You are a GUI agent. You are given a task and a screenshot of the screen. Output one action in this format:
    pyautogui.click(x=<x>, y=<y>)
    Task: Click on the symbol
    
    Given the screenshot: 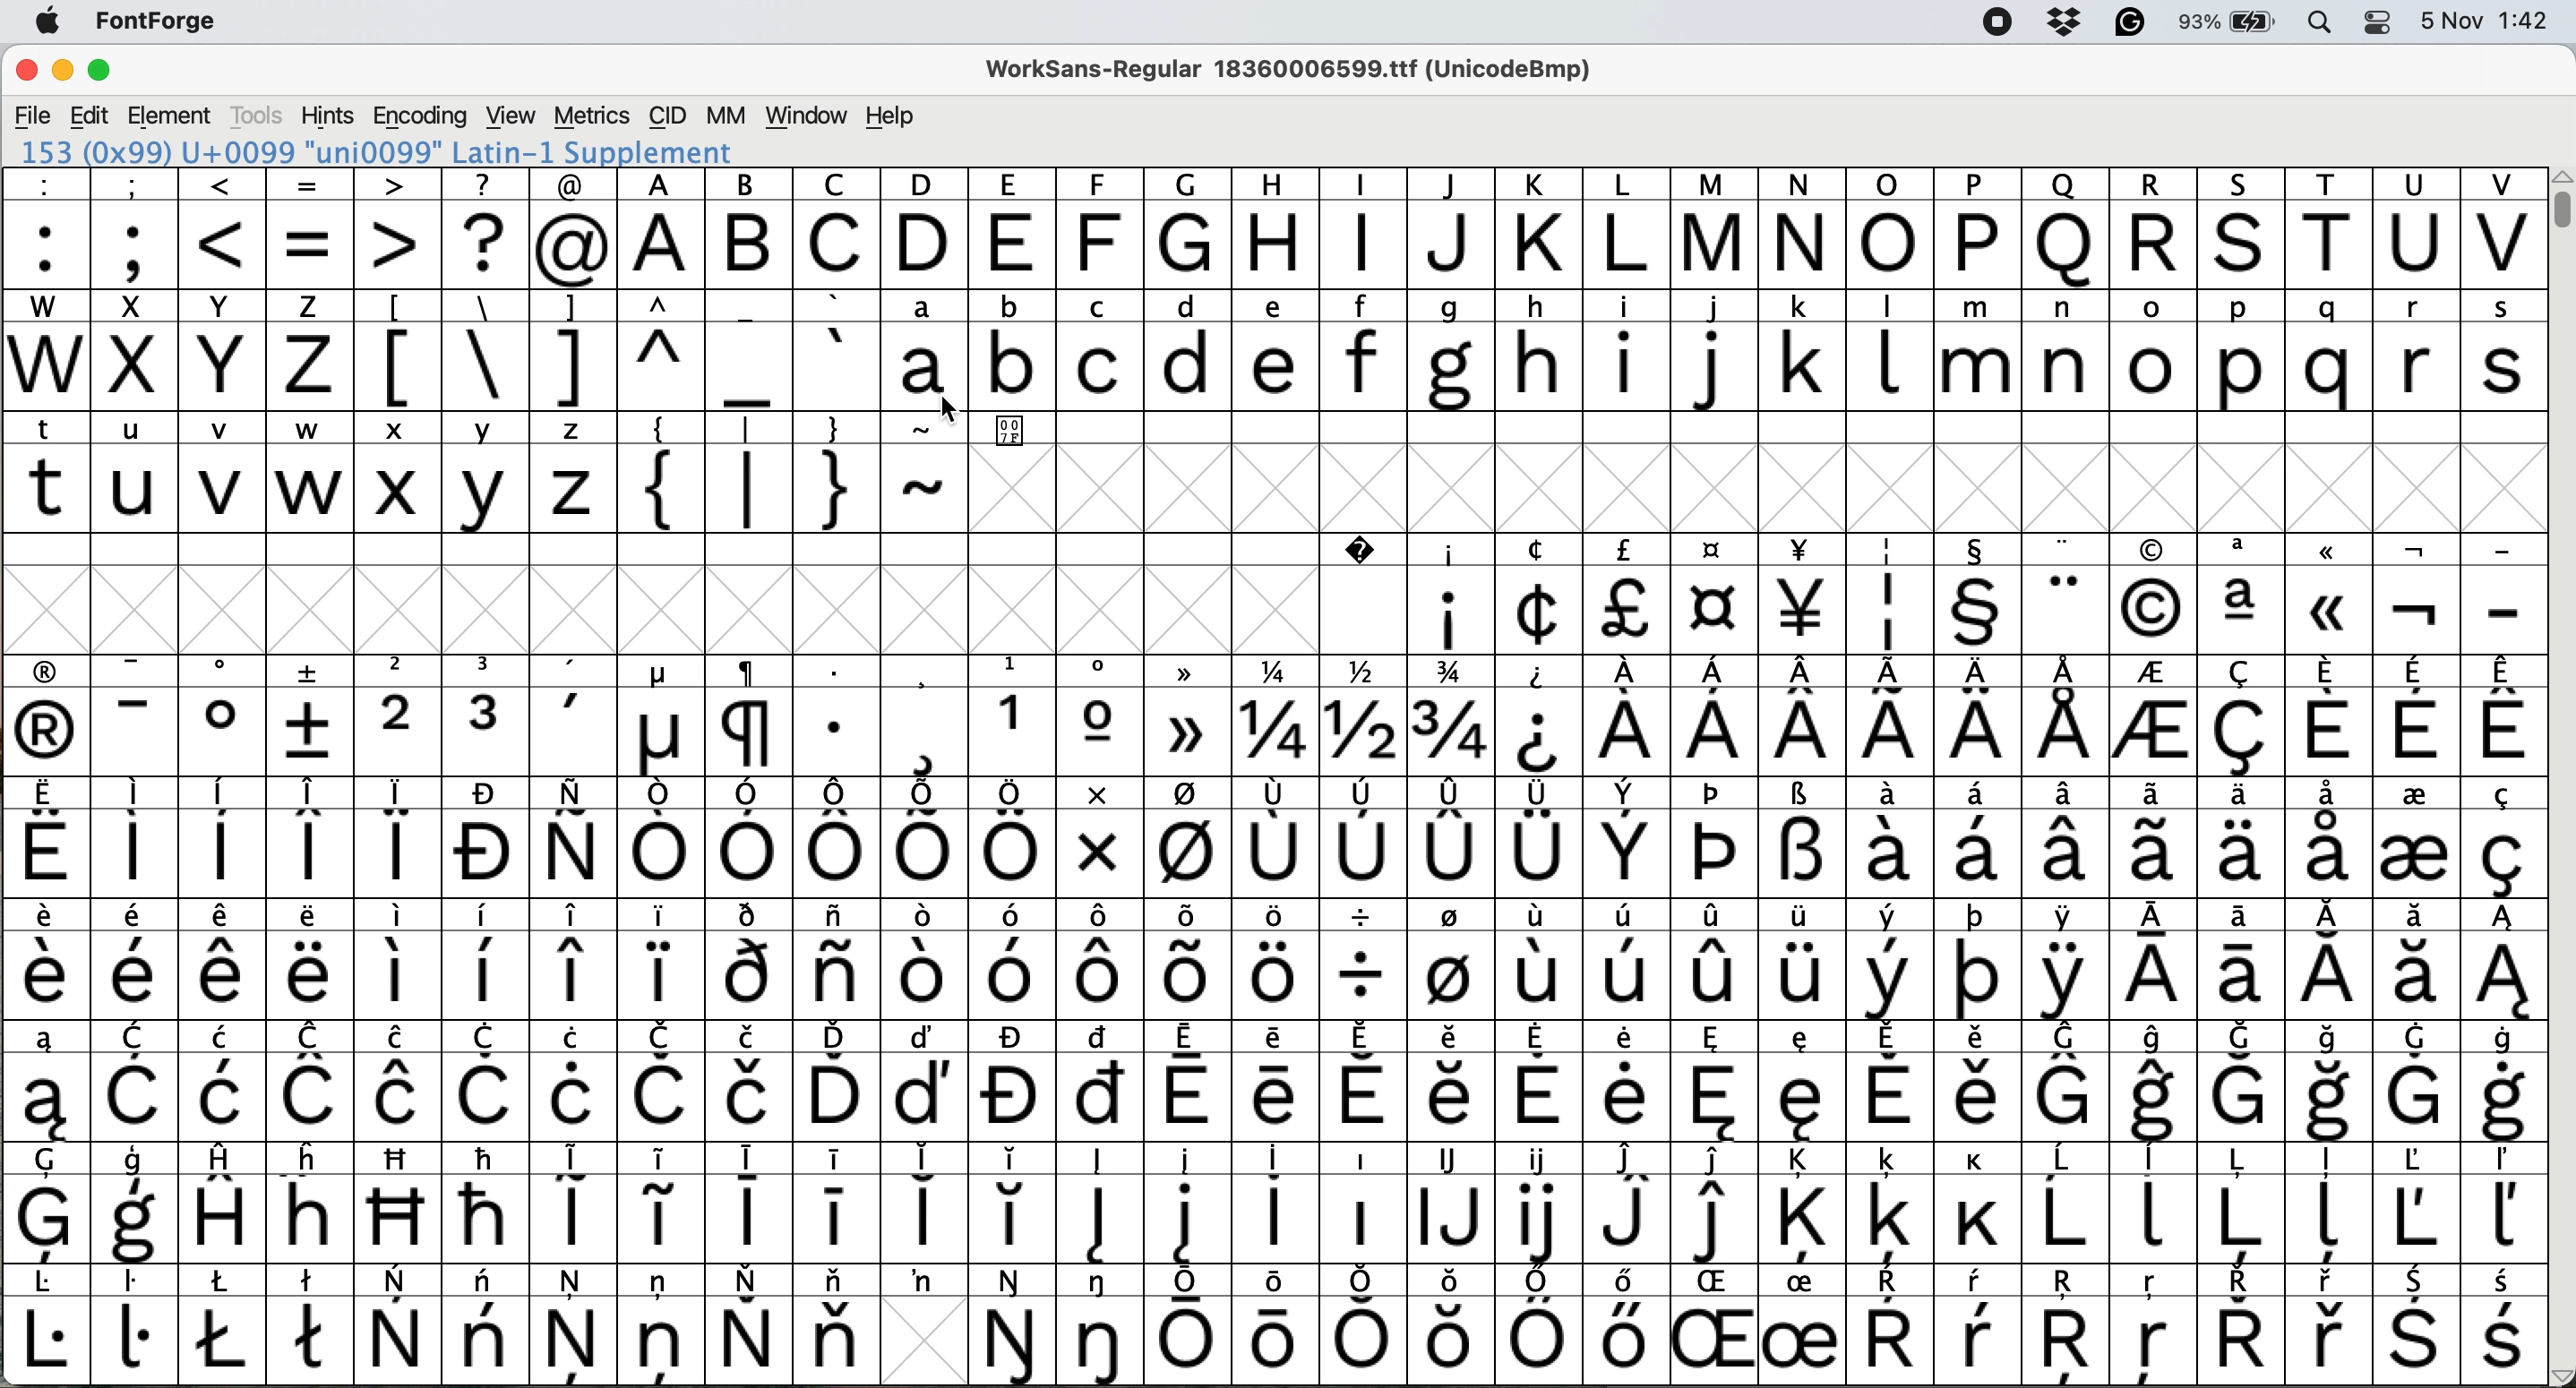 What is the action you would take?
    pyautogui.click(x=835, y=715)
    